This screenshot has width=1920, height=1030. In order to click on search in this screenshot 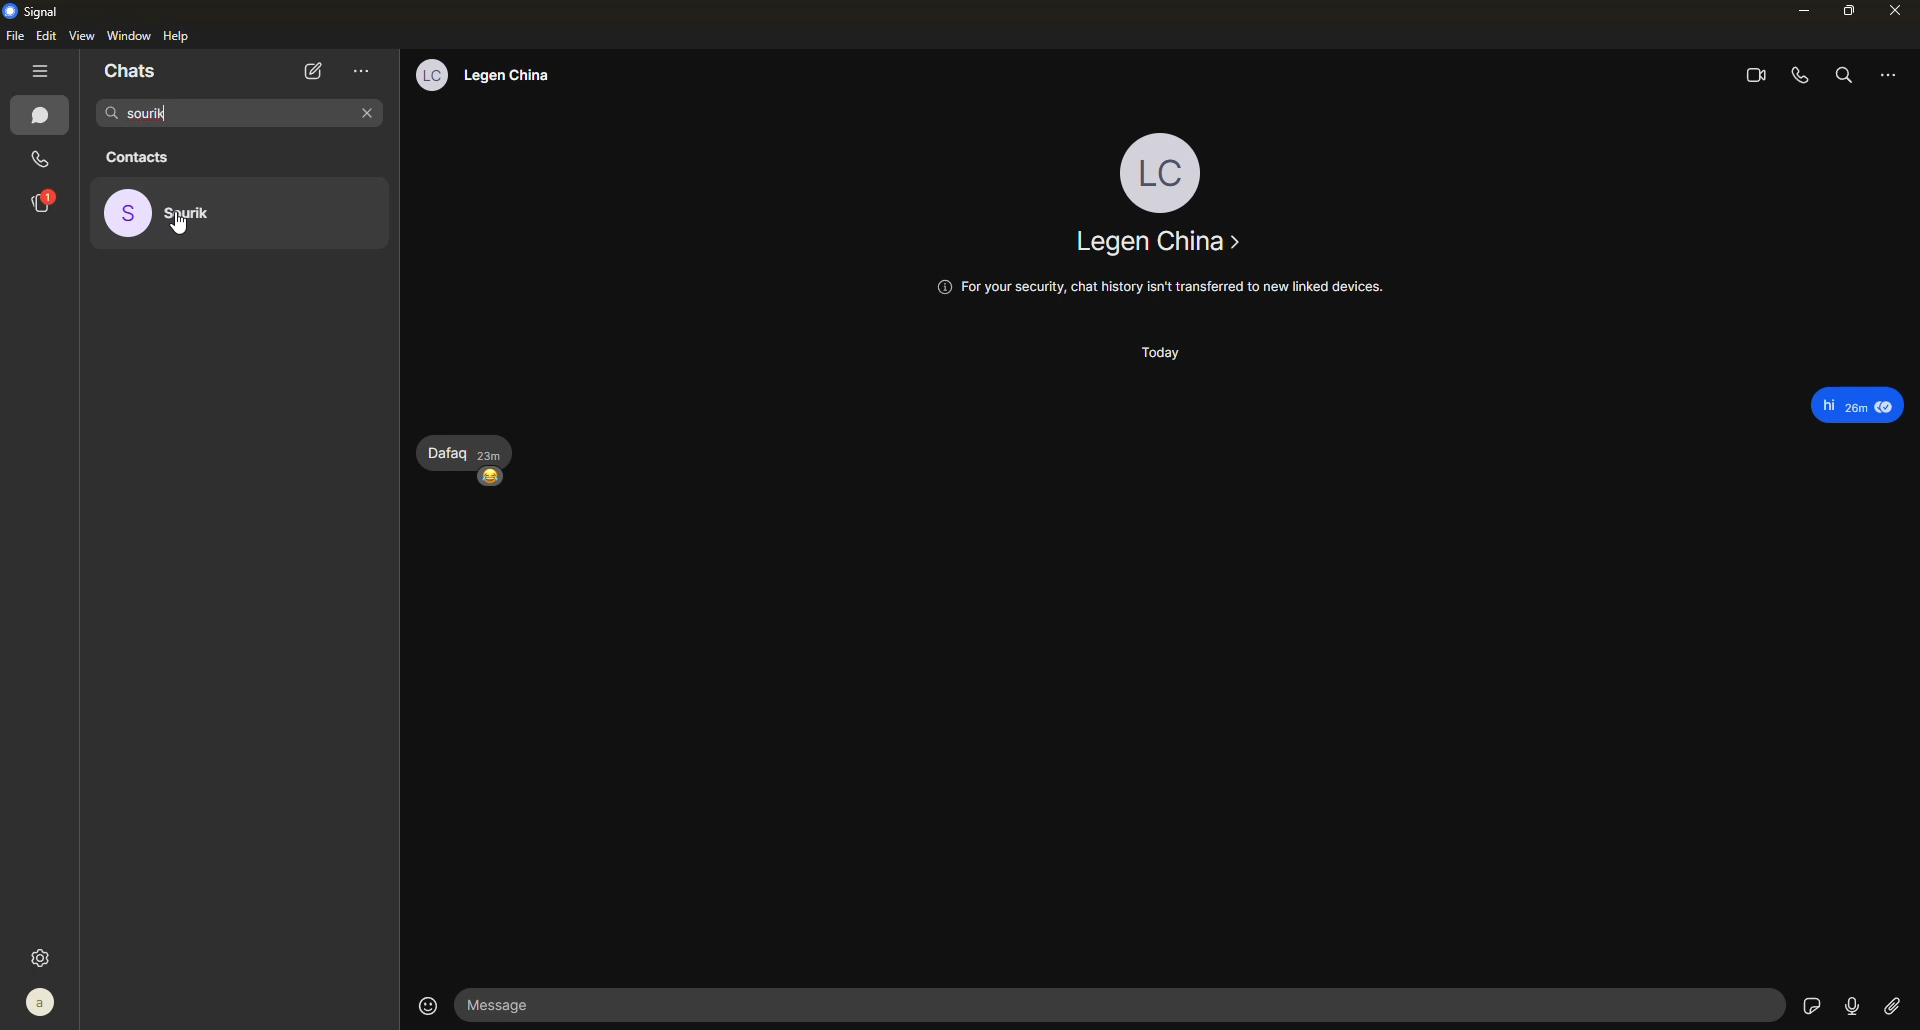, I will do `click(1844, 76)`.